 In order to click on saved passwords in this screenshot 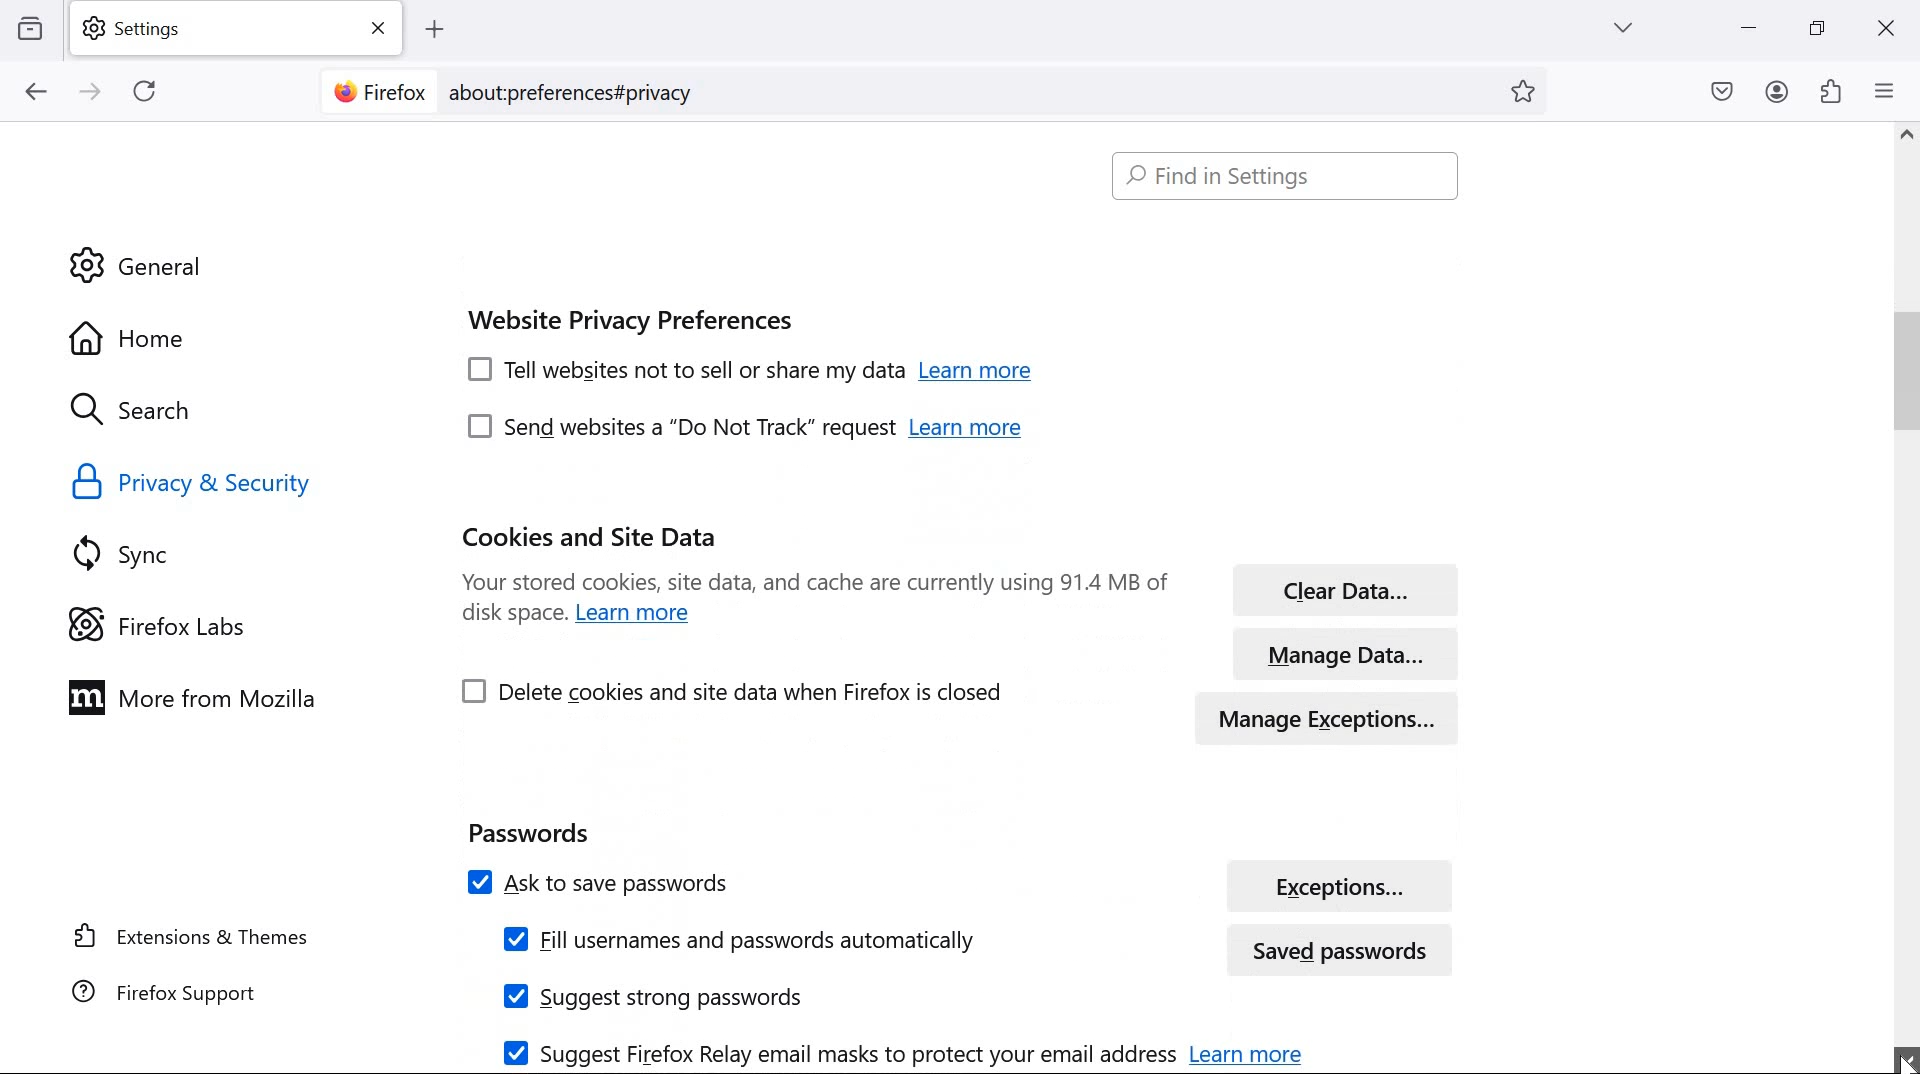, I will do `click(1346, 952)`.